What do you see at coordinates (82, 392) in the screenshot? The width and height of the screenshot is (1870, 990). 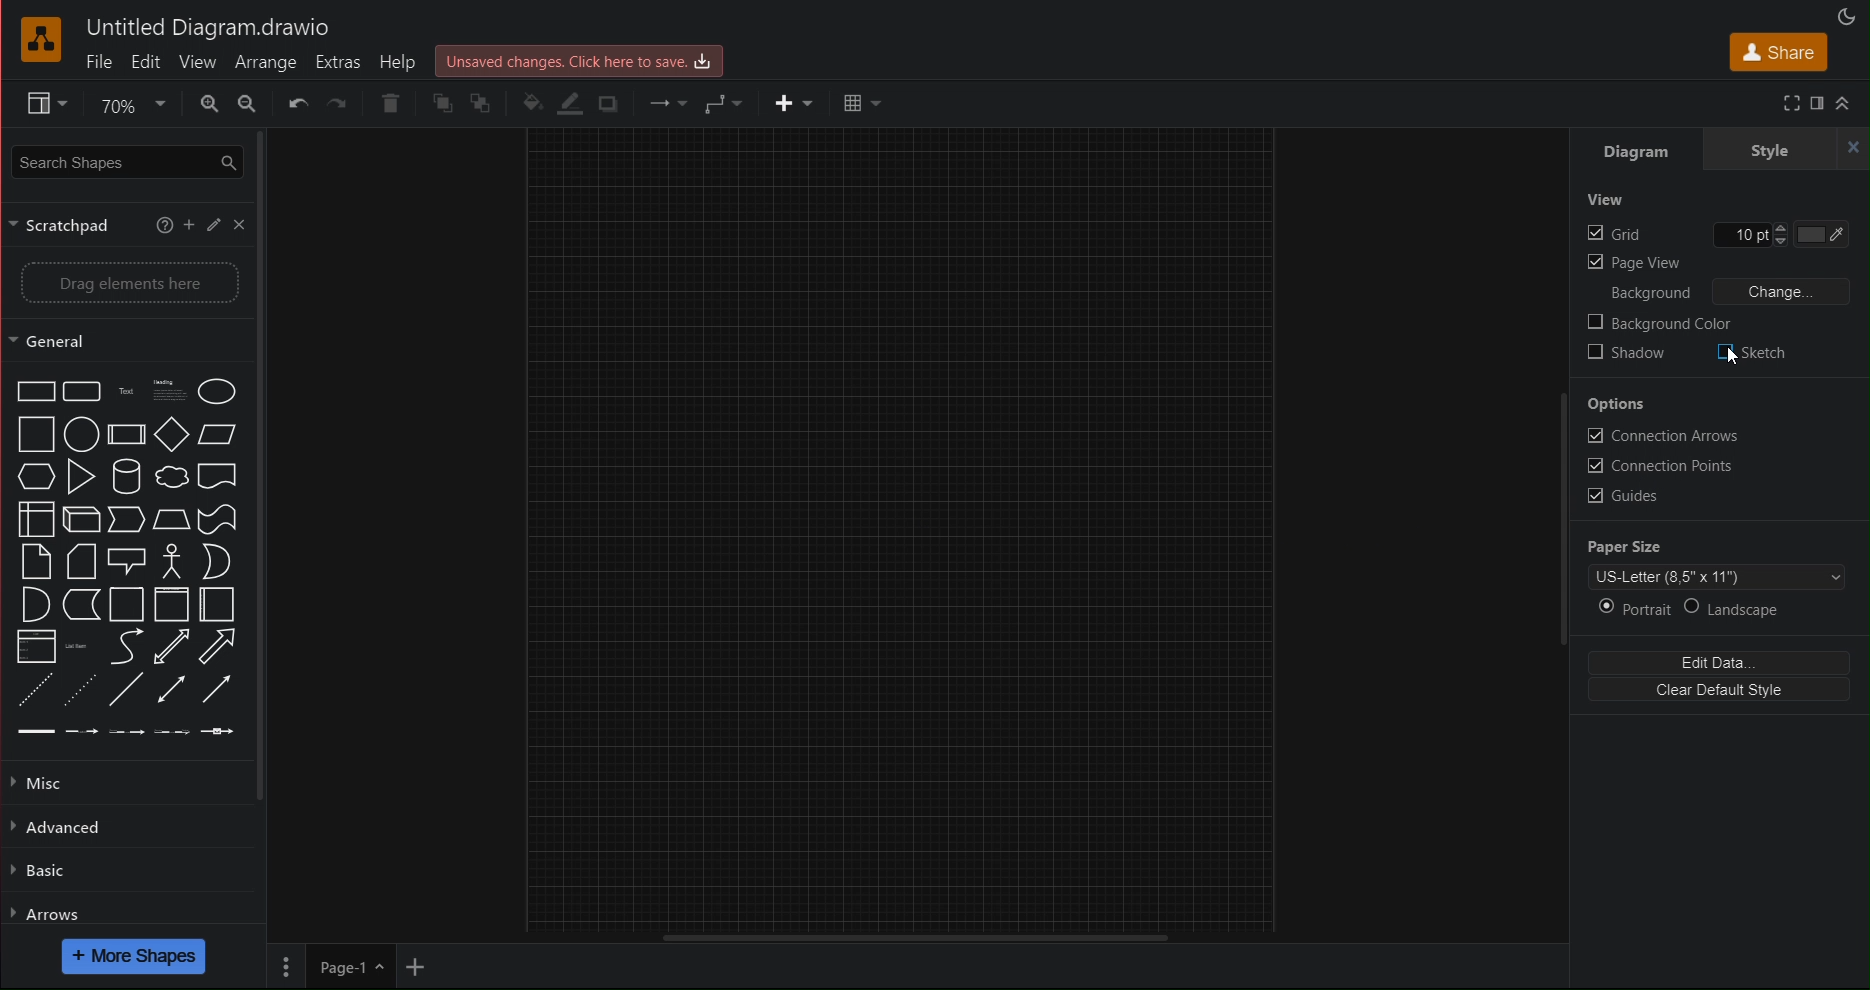 I see `rounded rectangle` at bounding box center [82, 392].